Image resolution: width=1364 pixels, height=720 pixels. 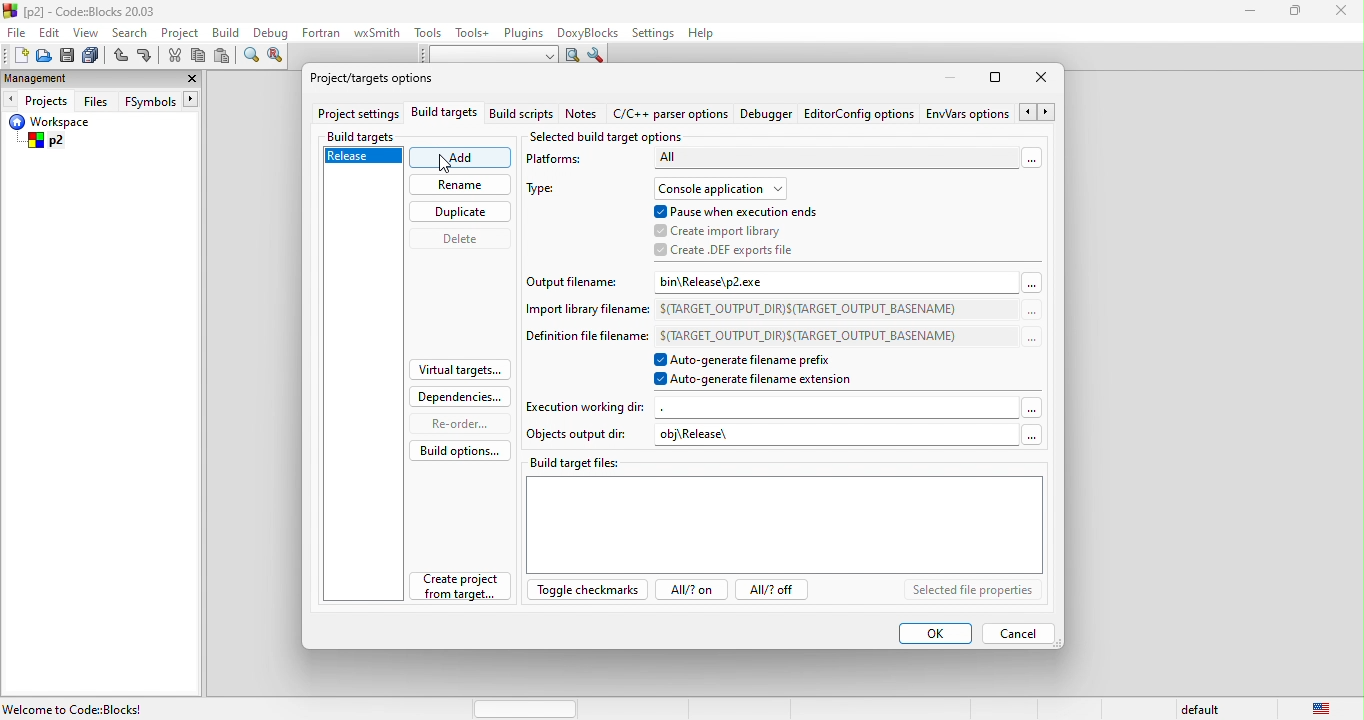 What do you see at coordinates (463, 585) in the screenshot?
I see `create project from target` at bounding box center [463, 585].